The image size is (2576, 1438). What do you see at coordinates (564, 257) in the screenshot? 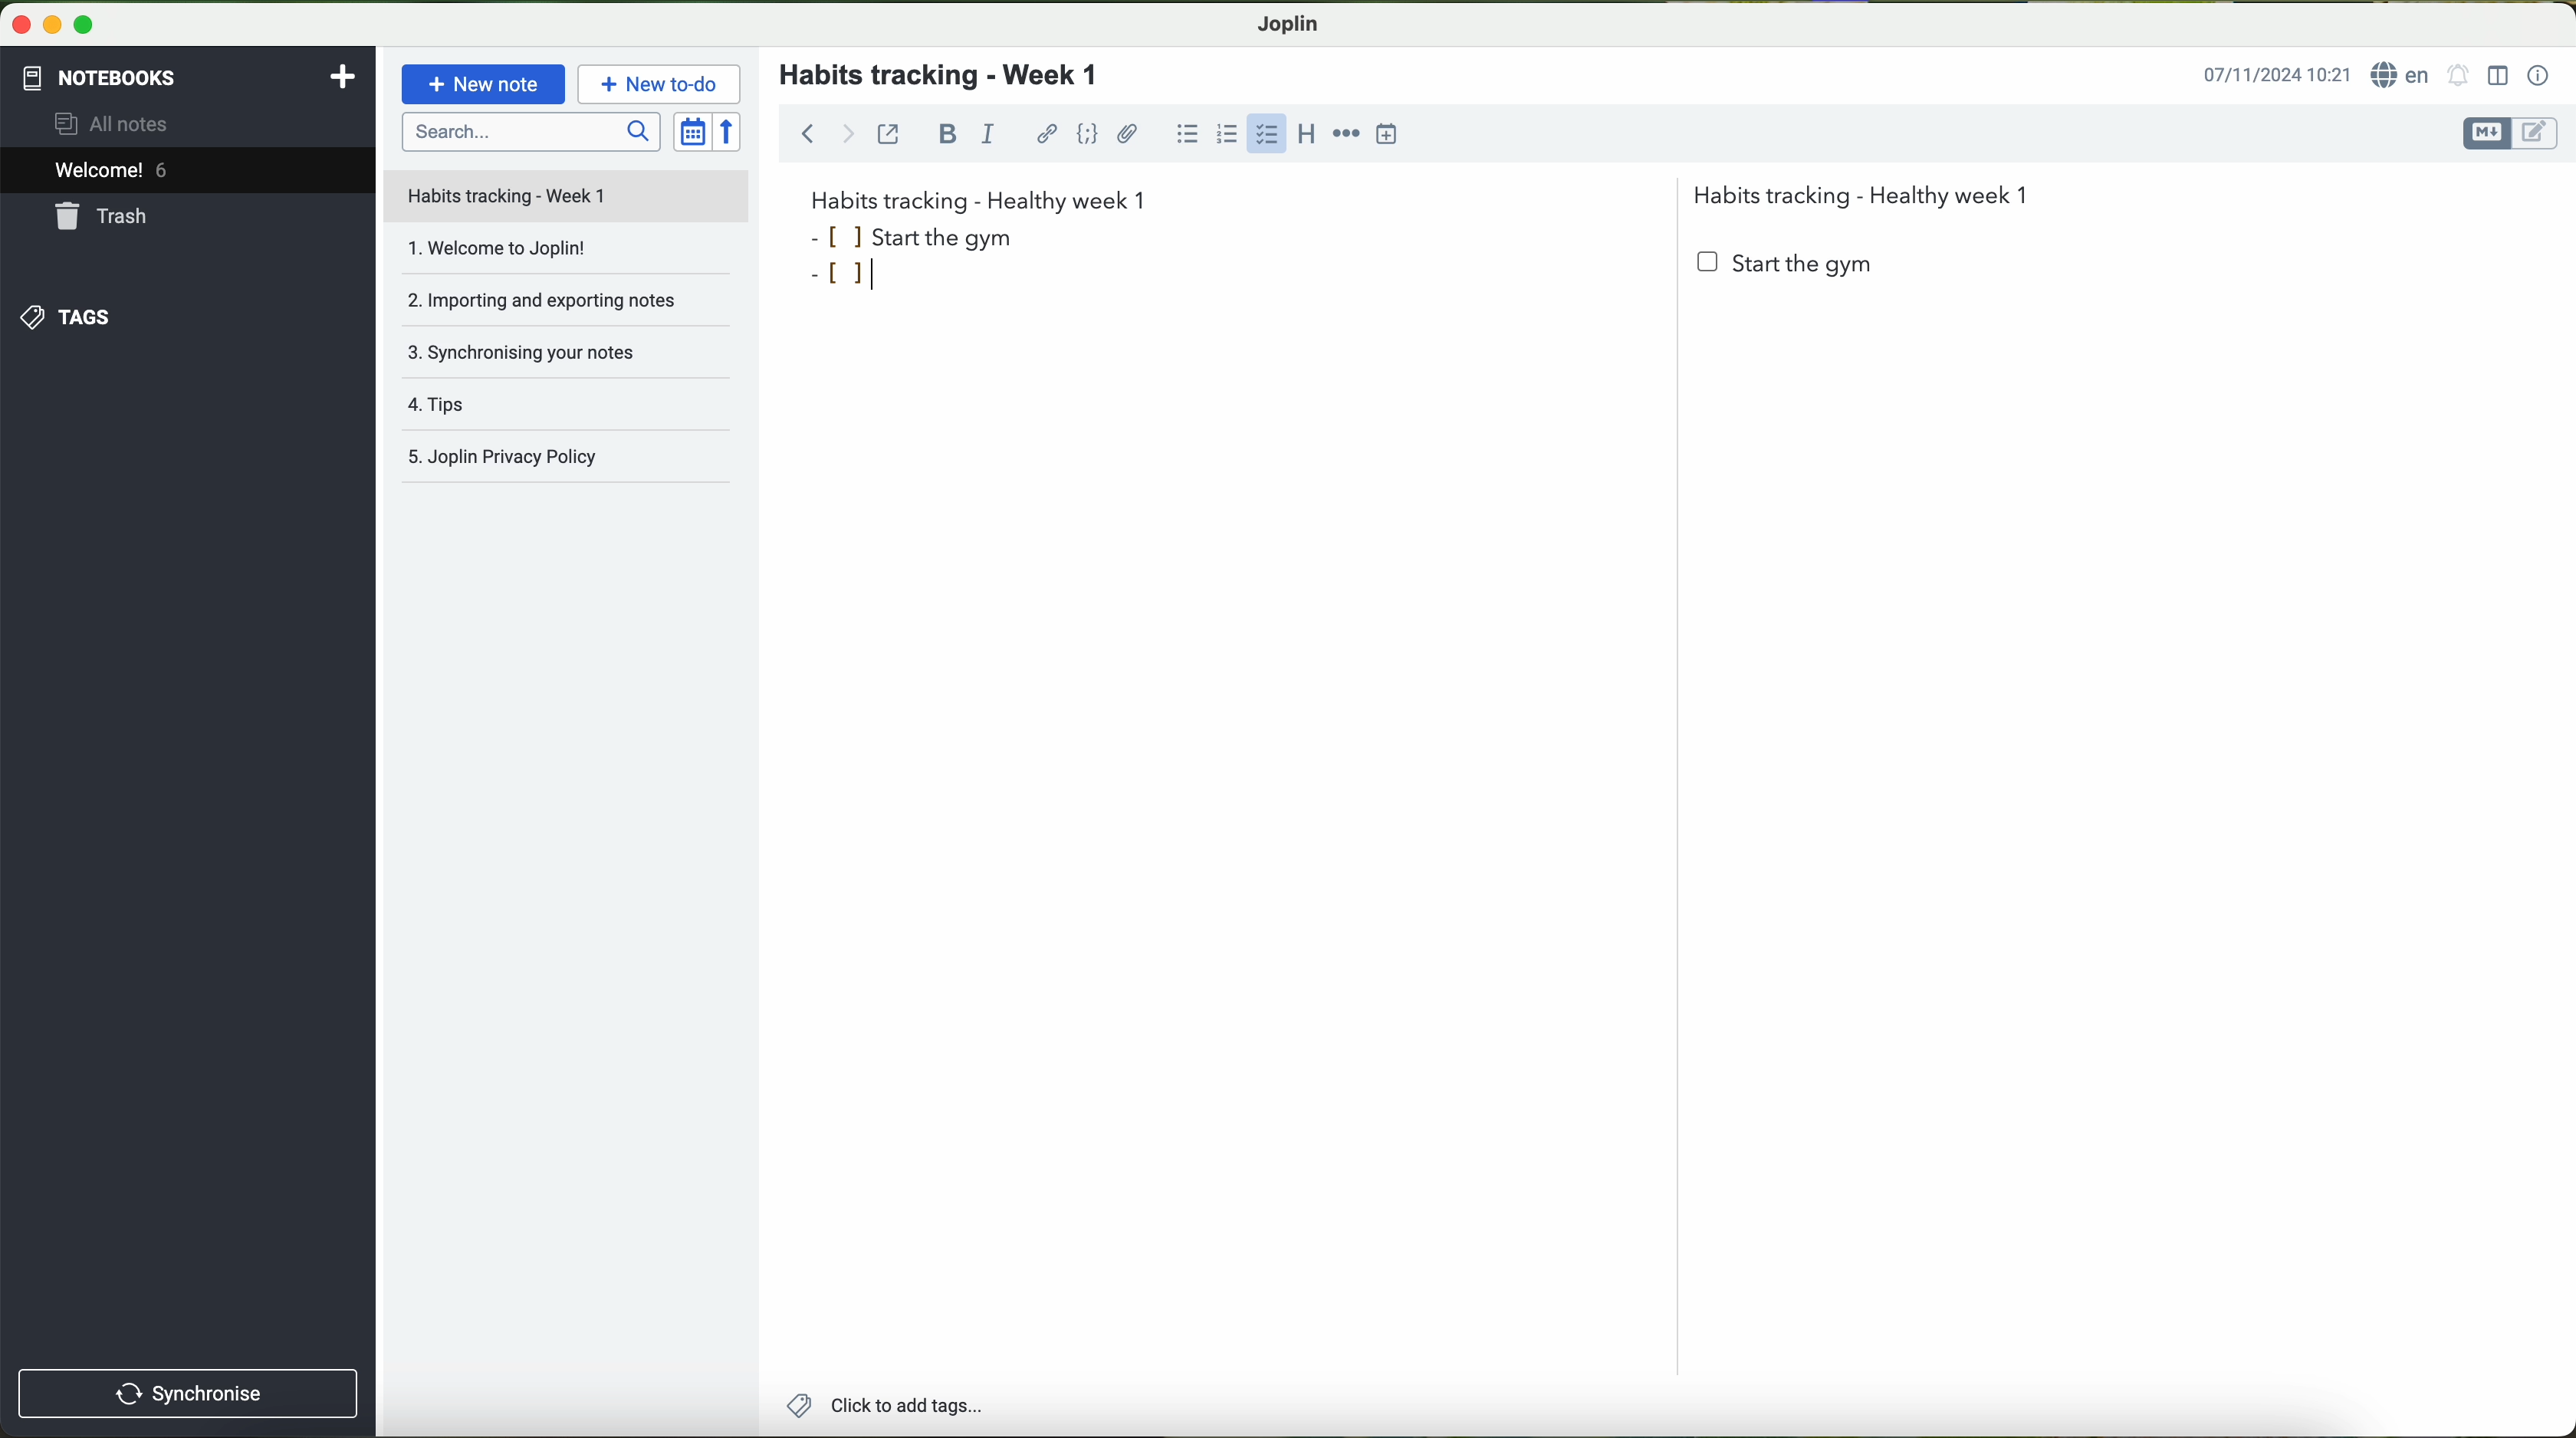
I see `welcome to Joplin` at bounding box center [564, 257].